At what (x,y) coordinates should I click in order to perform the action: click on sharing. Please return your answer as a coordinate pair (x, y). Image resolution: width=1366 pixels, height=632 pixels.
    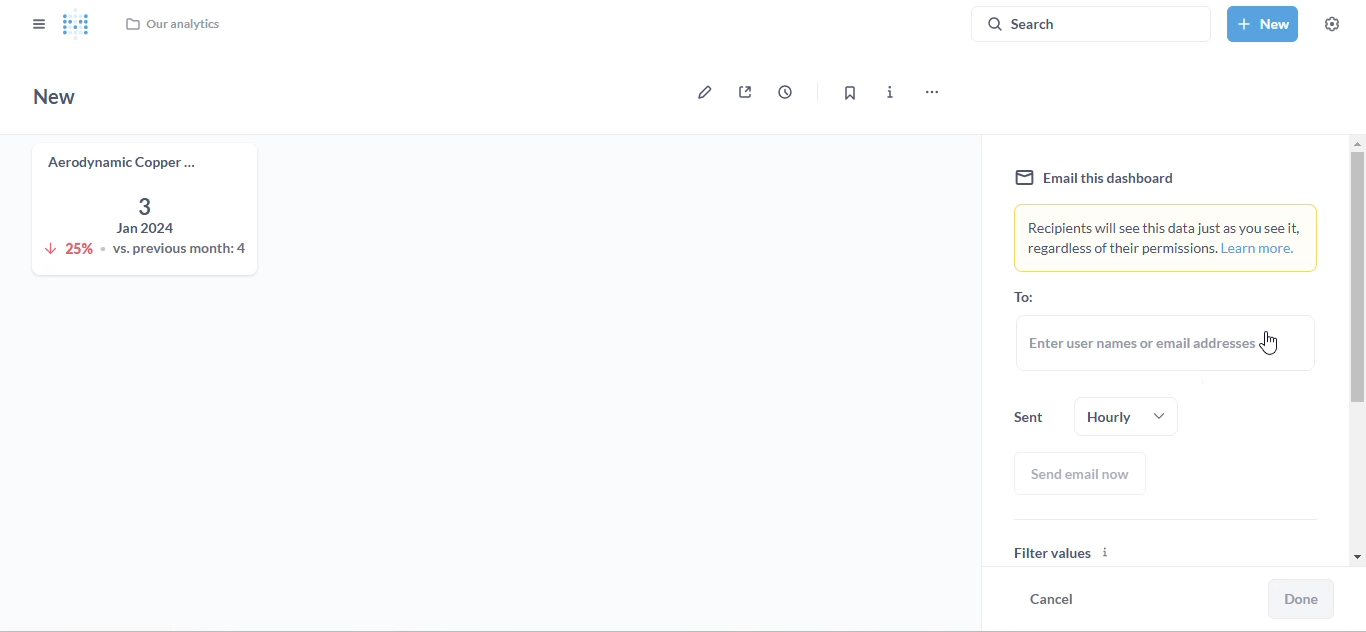
    Looking at the image, I should click on (745, 92).